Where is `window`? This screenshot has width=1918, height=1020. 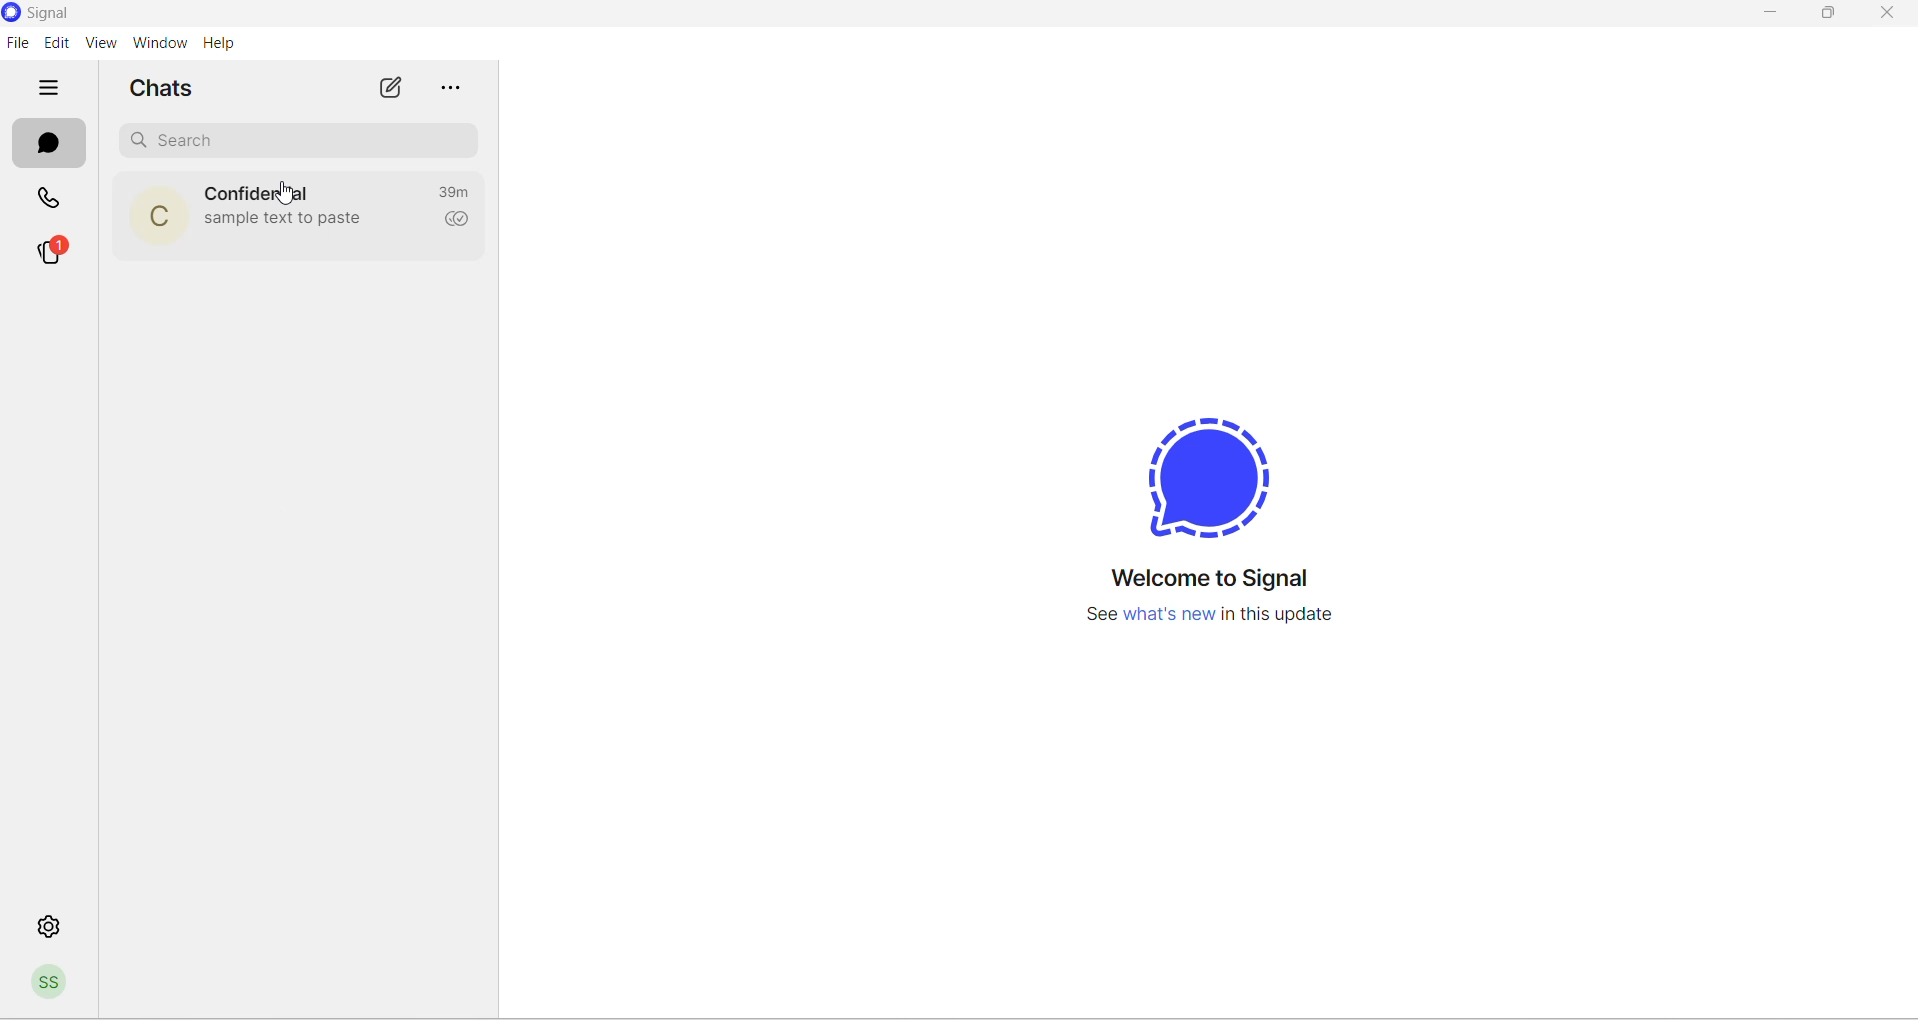 window is located at coordinates (159, 44).